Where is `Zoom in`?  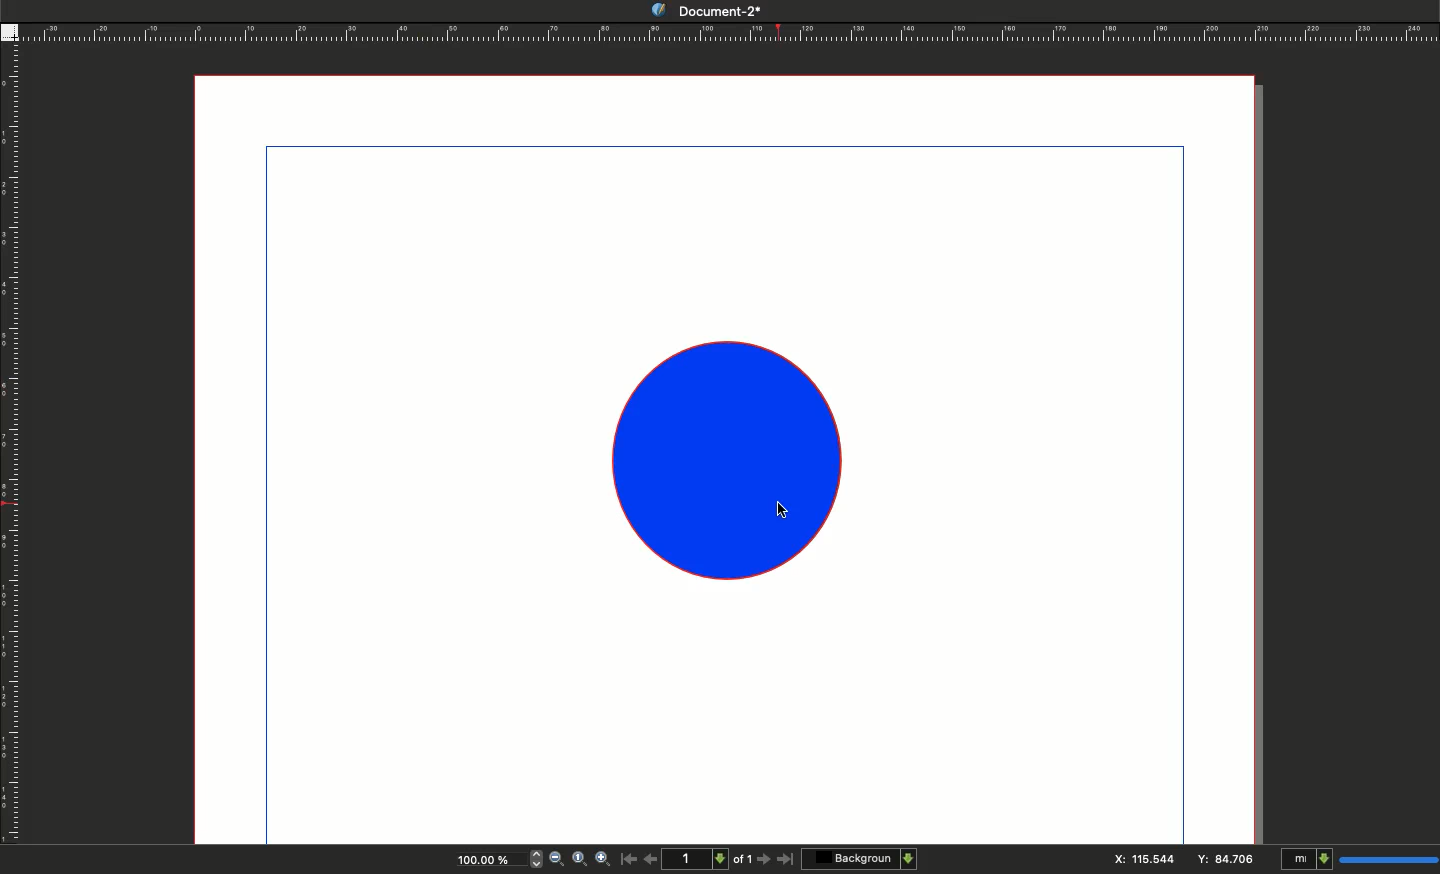 Zoom in is located at coordinates (604, 860).